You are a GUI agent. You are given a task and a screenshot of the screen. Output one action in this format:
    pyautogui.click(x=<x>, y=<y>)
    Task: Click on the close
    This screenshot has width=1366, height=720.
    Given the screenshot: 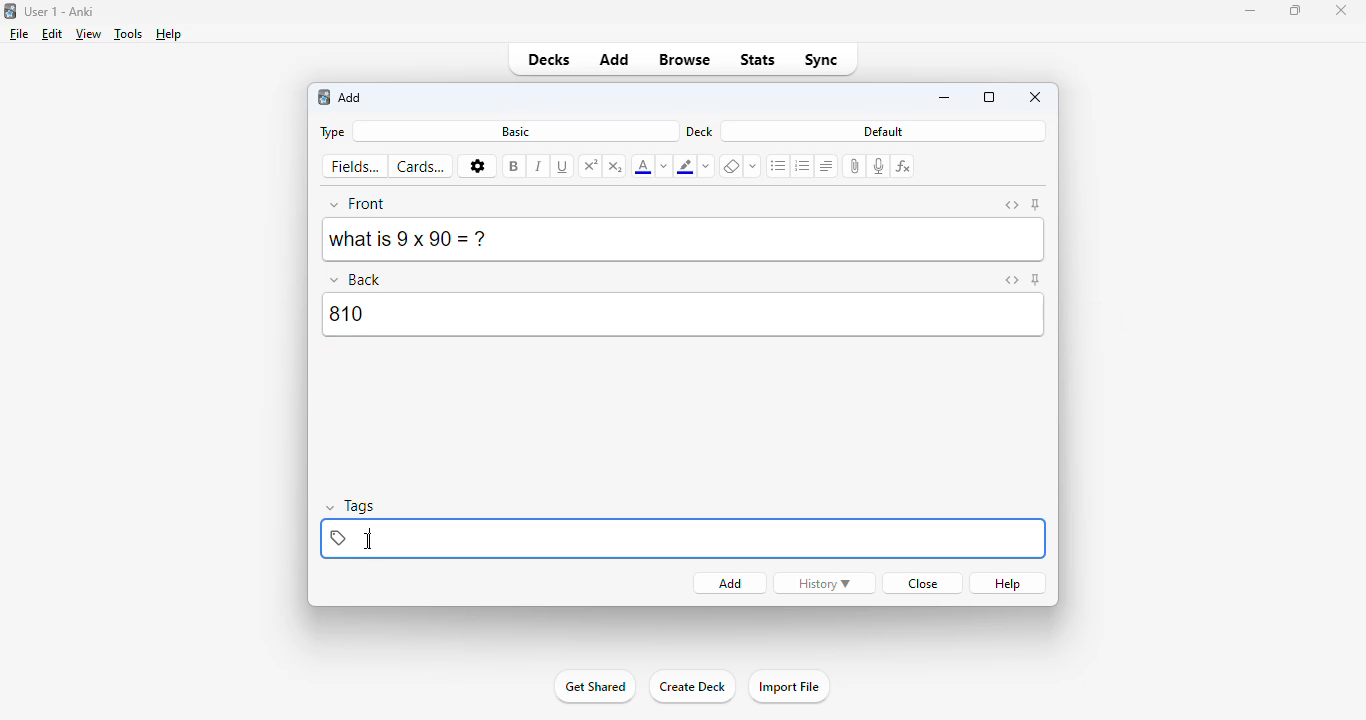 What is the action you would take?
    pyautogui.click(x=1341, y=10)
    